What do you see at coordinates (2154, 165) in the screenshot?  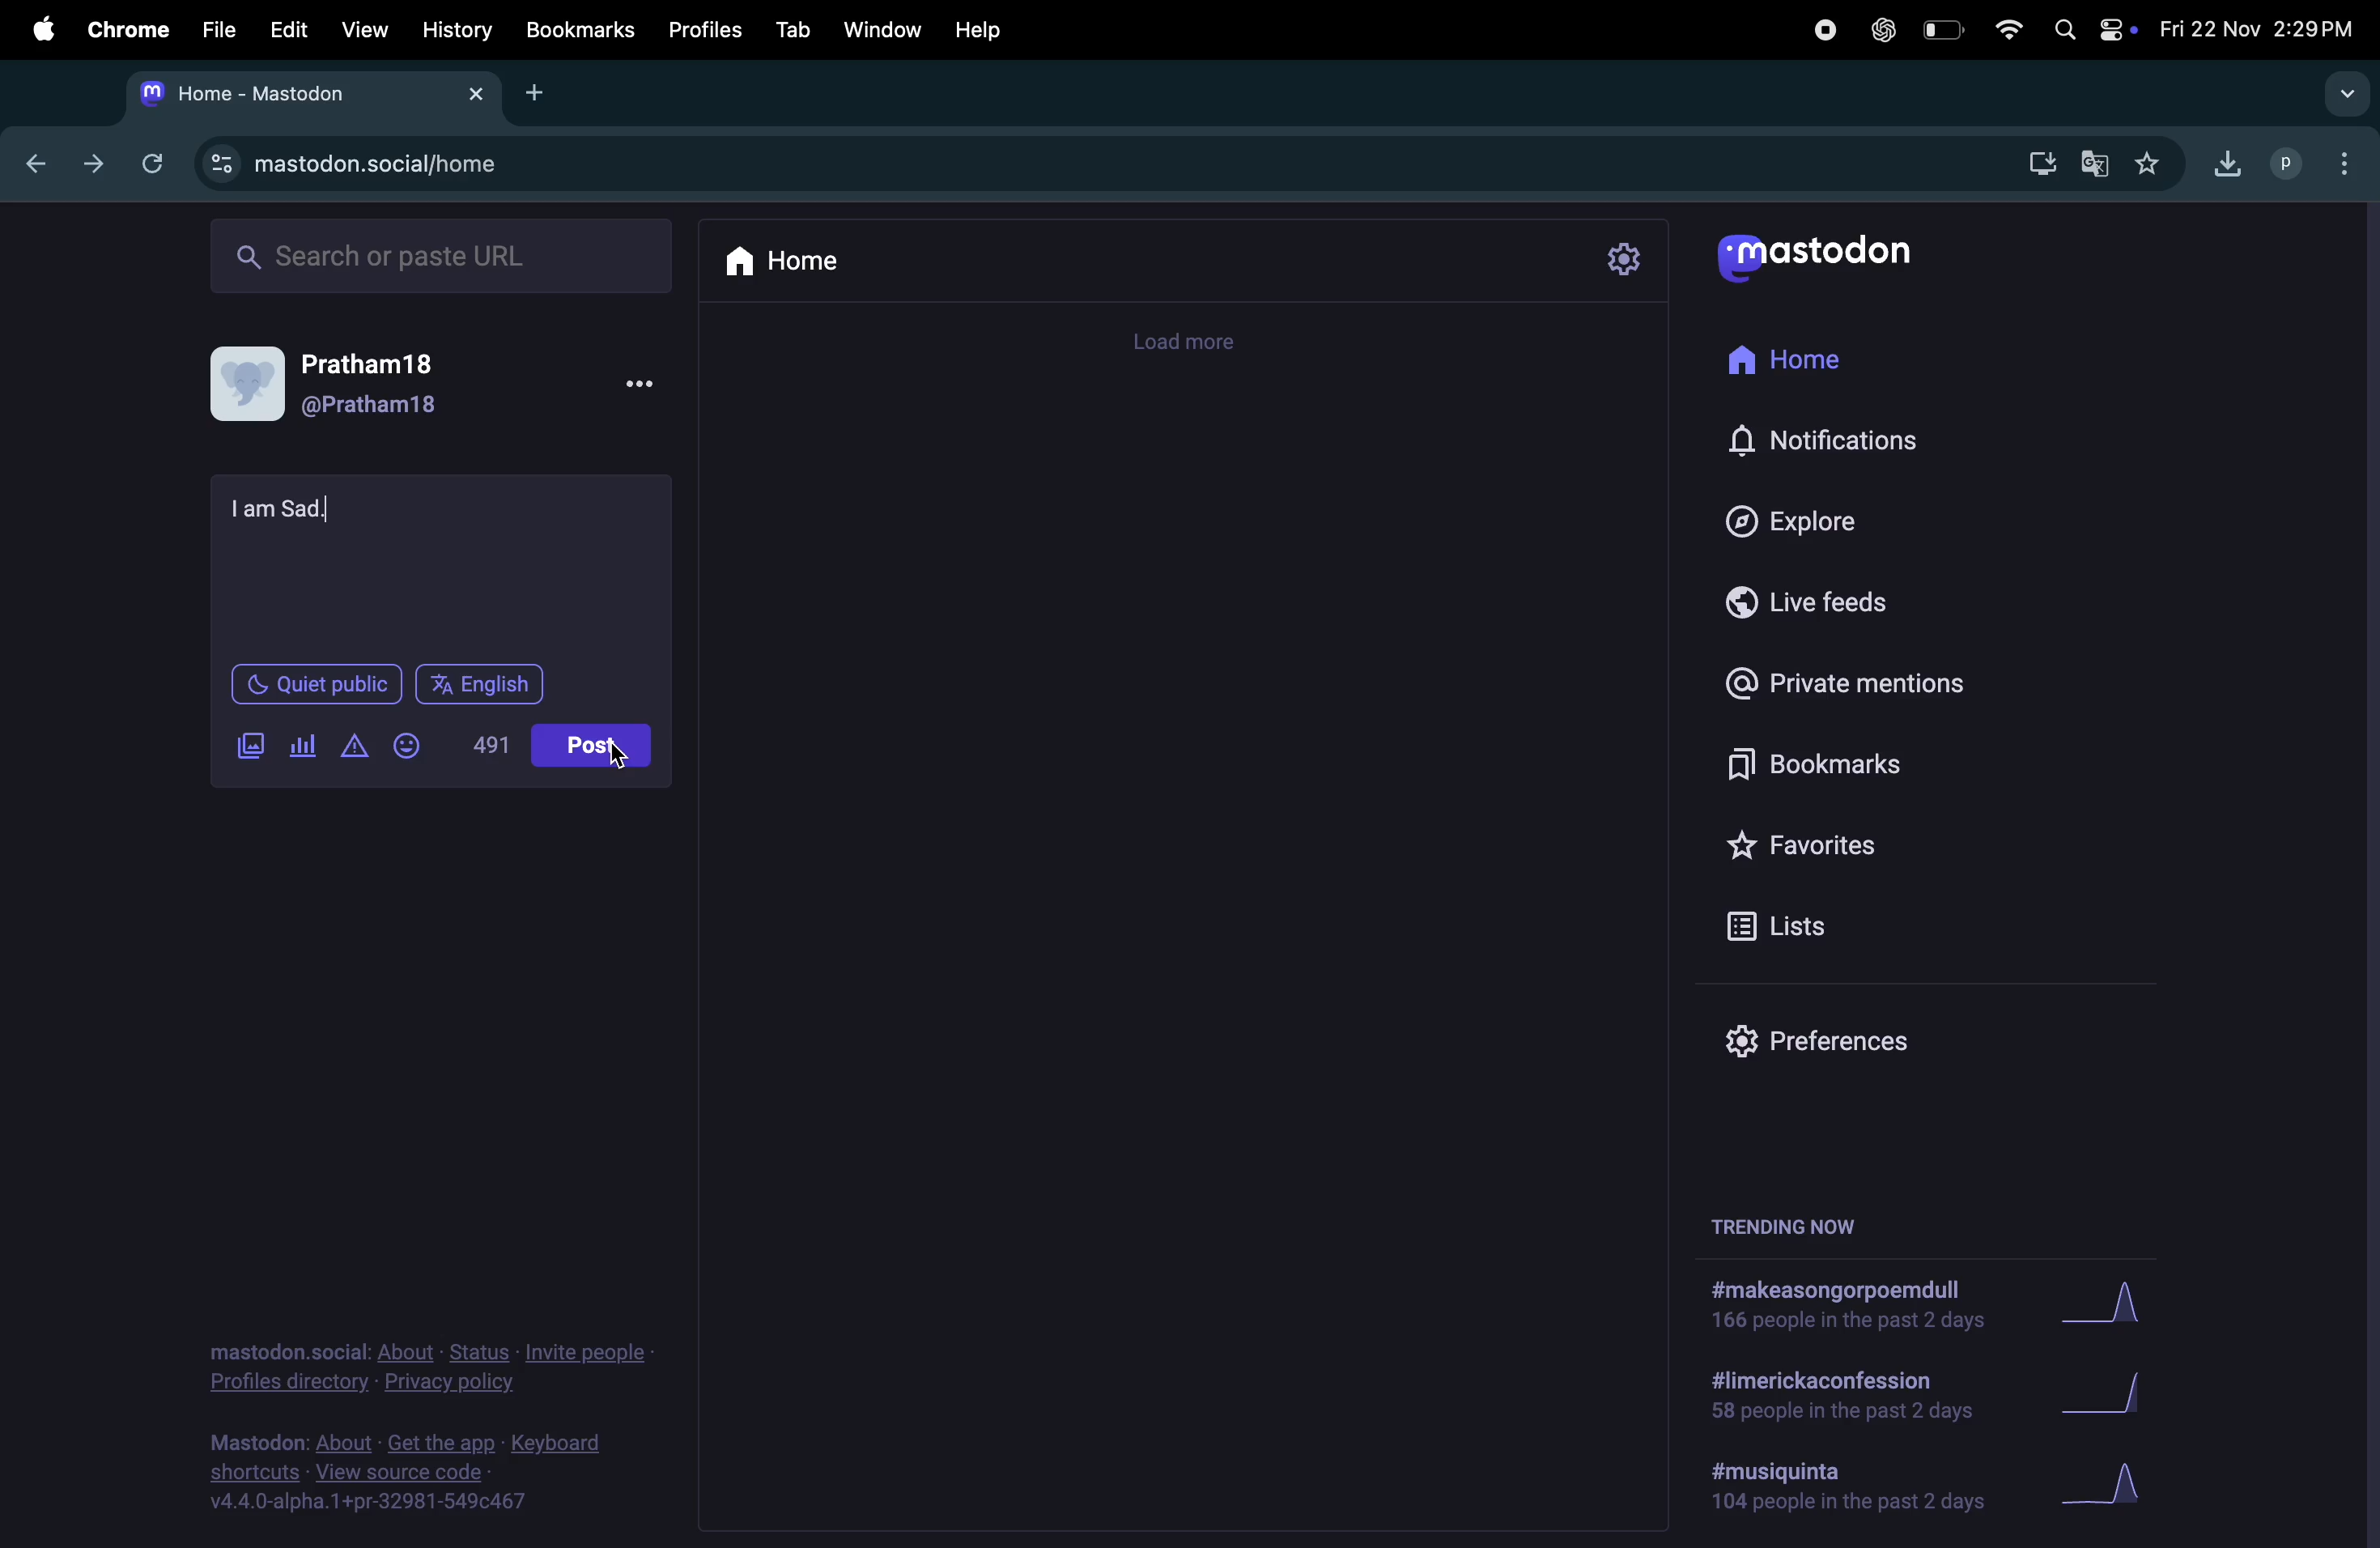 I see `favorites` at bounding box center [2154, 165].